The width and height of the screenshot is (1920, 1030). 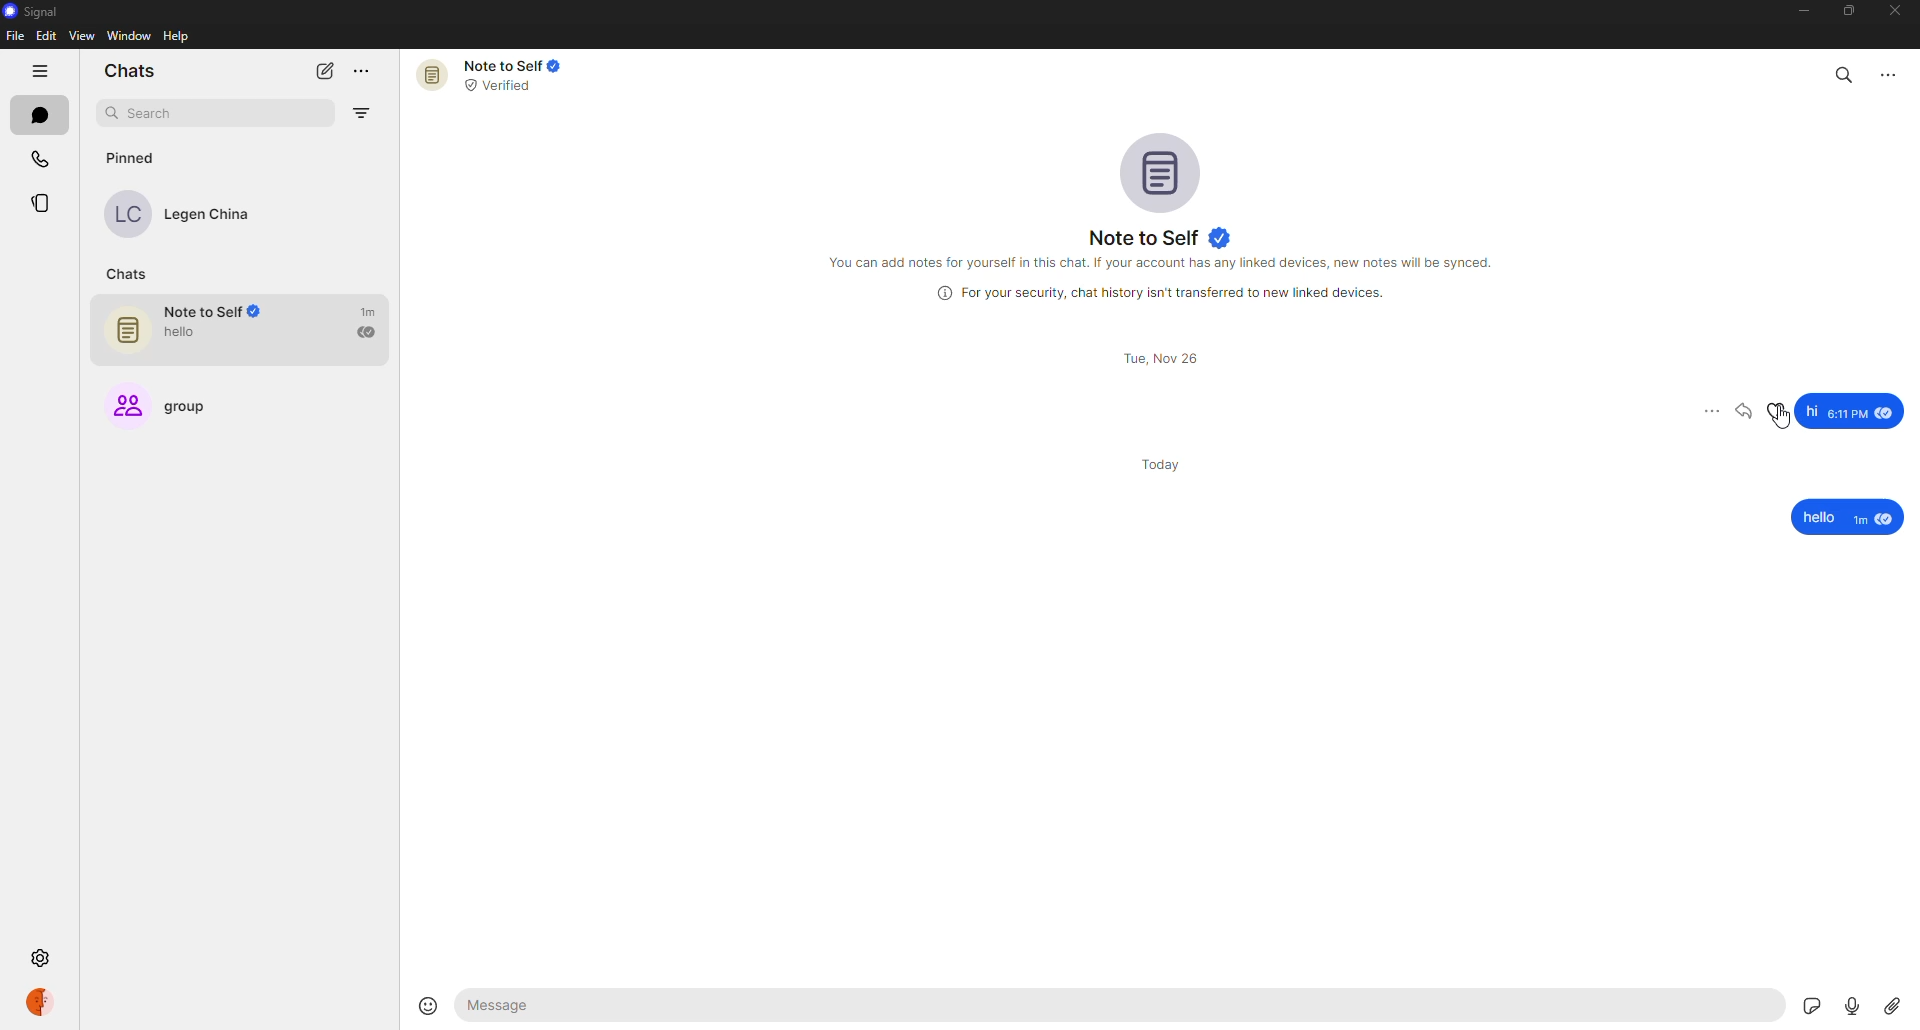 What do you see at coordinates (429, 1004) in the screenshot?
I see `emoji` at bounding box center [429, 1004].